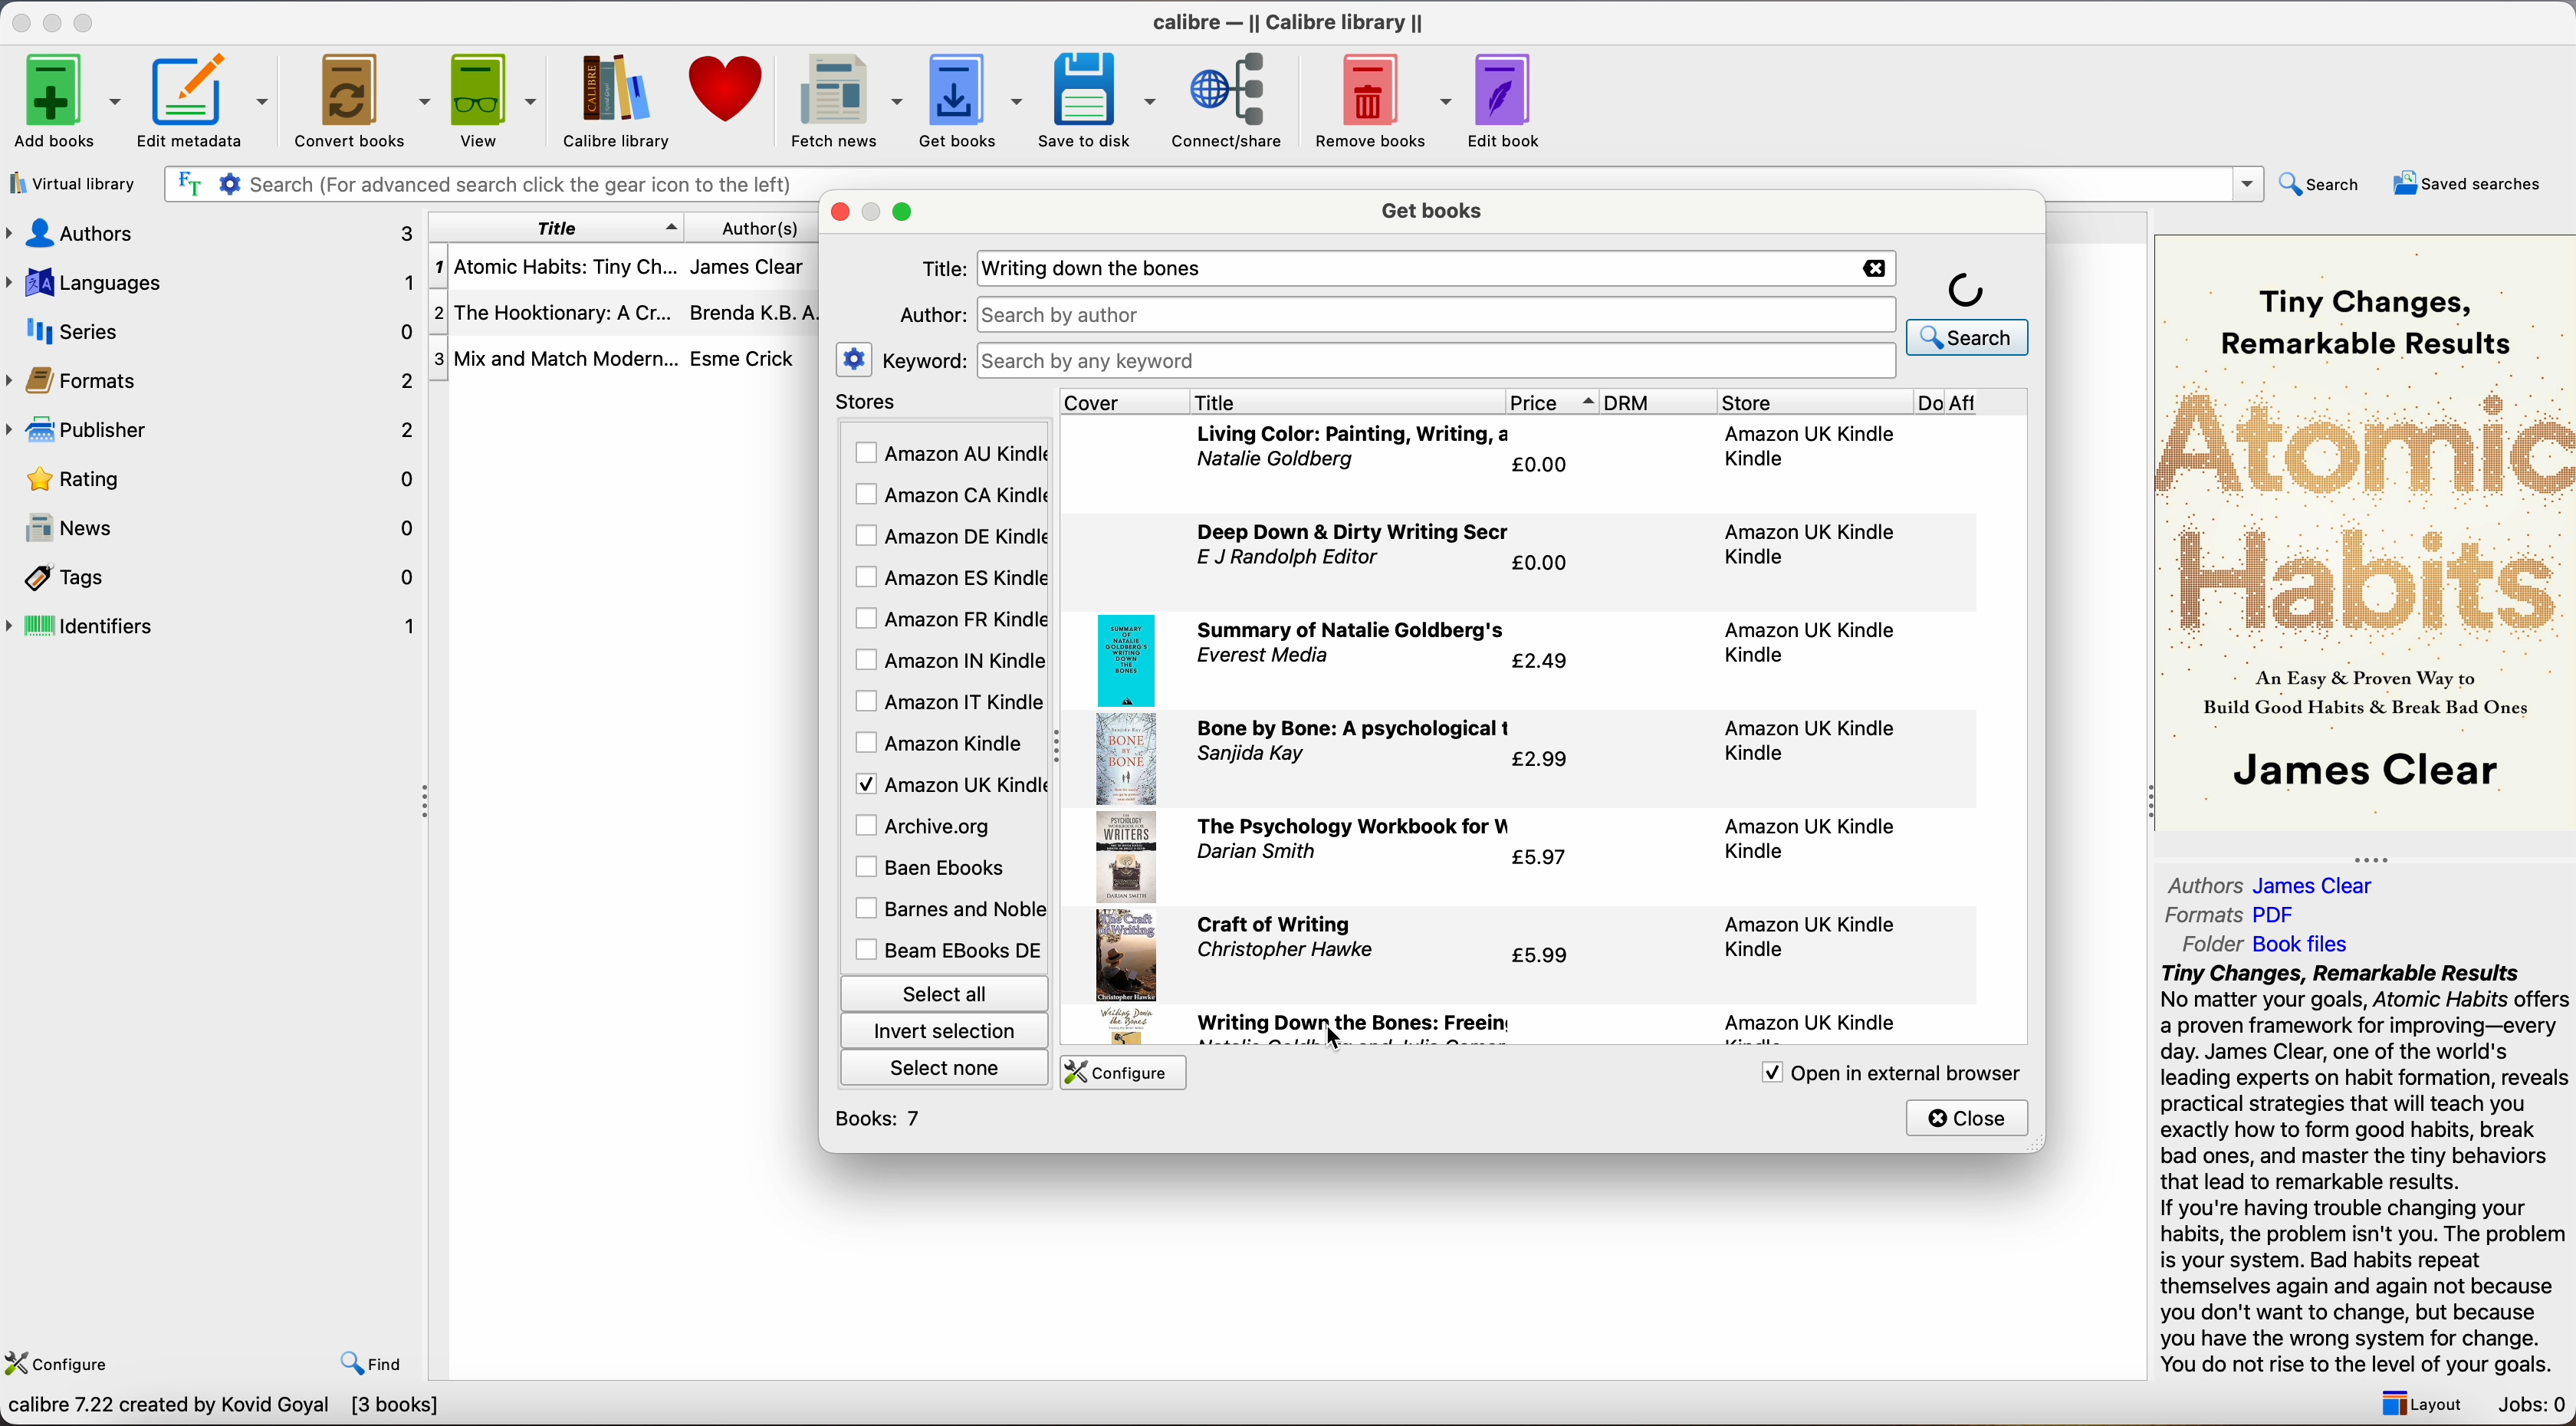 The width and height of the screenshot is (2576, 1426). What do you see at coordinates (1815, 936) in the screenshot?
I see `amazon UK kindle` at bounding box center [1815, 936].